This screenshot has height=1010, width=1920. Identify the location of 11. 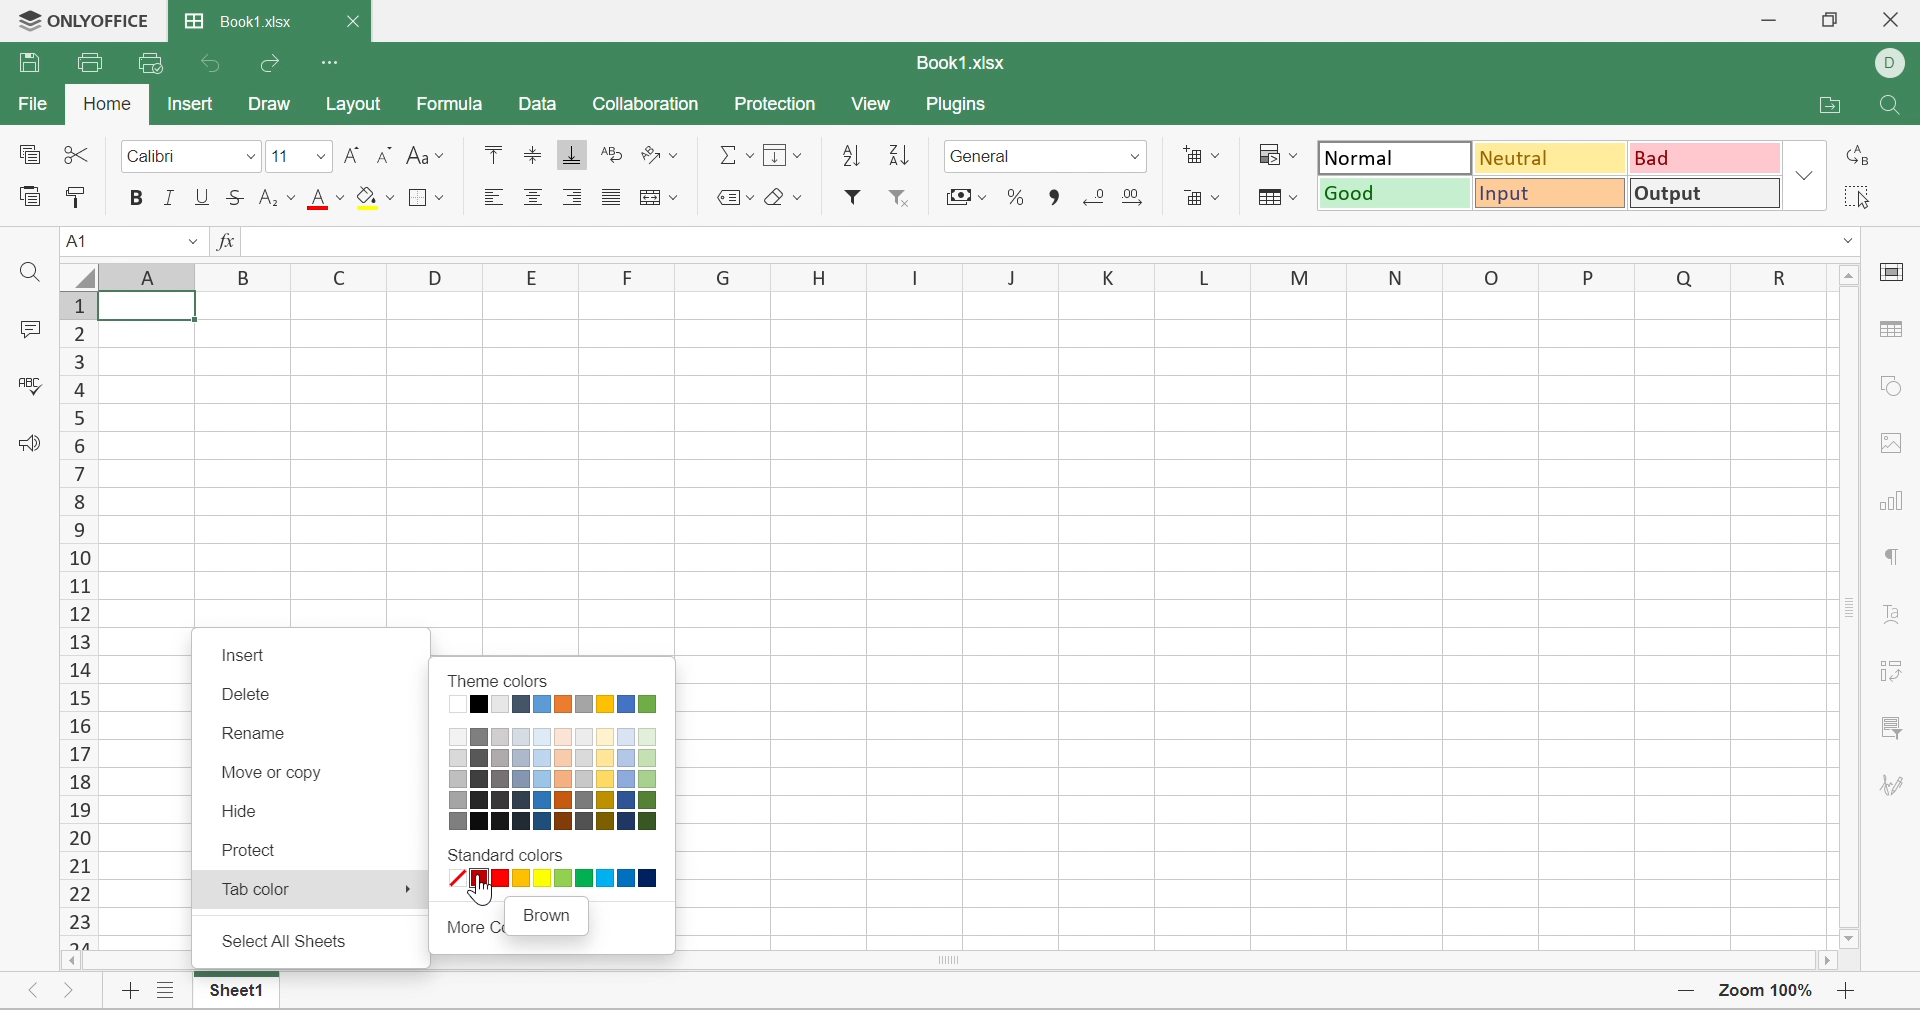
(282, 157).